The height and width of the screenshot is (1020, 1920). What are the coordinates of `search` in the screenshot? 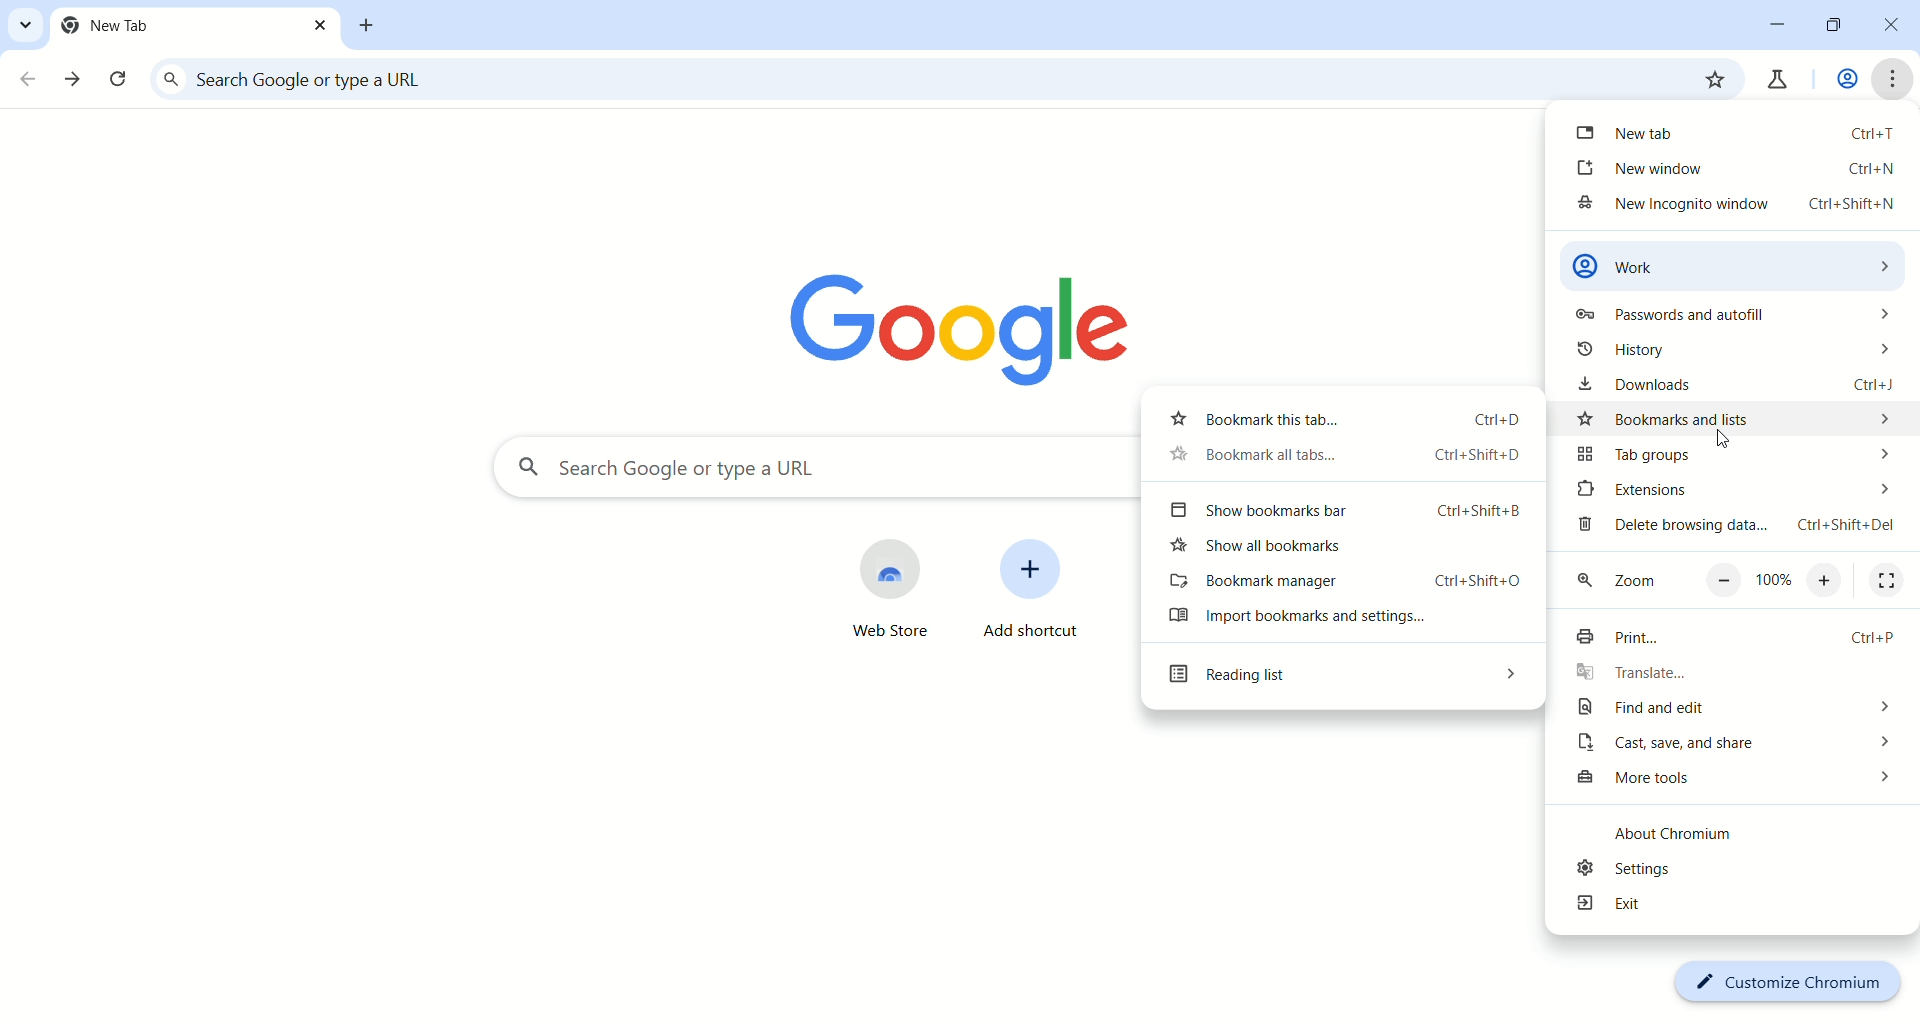 It's located at (809, 469).